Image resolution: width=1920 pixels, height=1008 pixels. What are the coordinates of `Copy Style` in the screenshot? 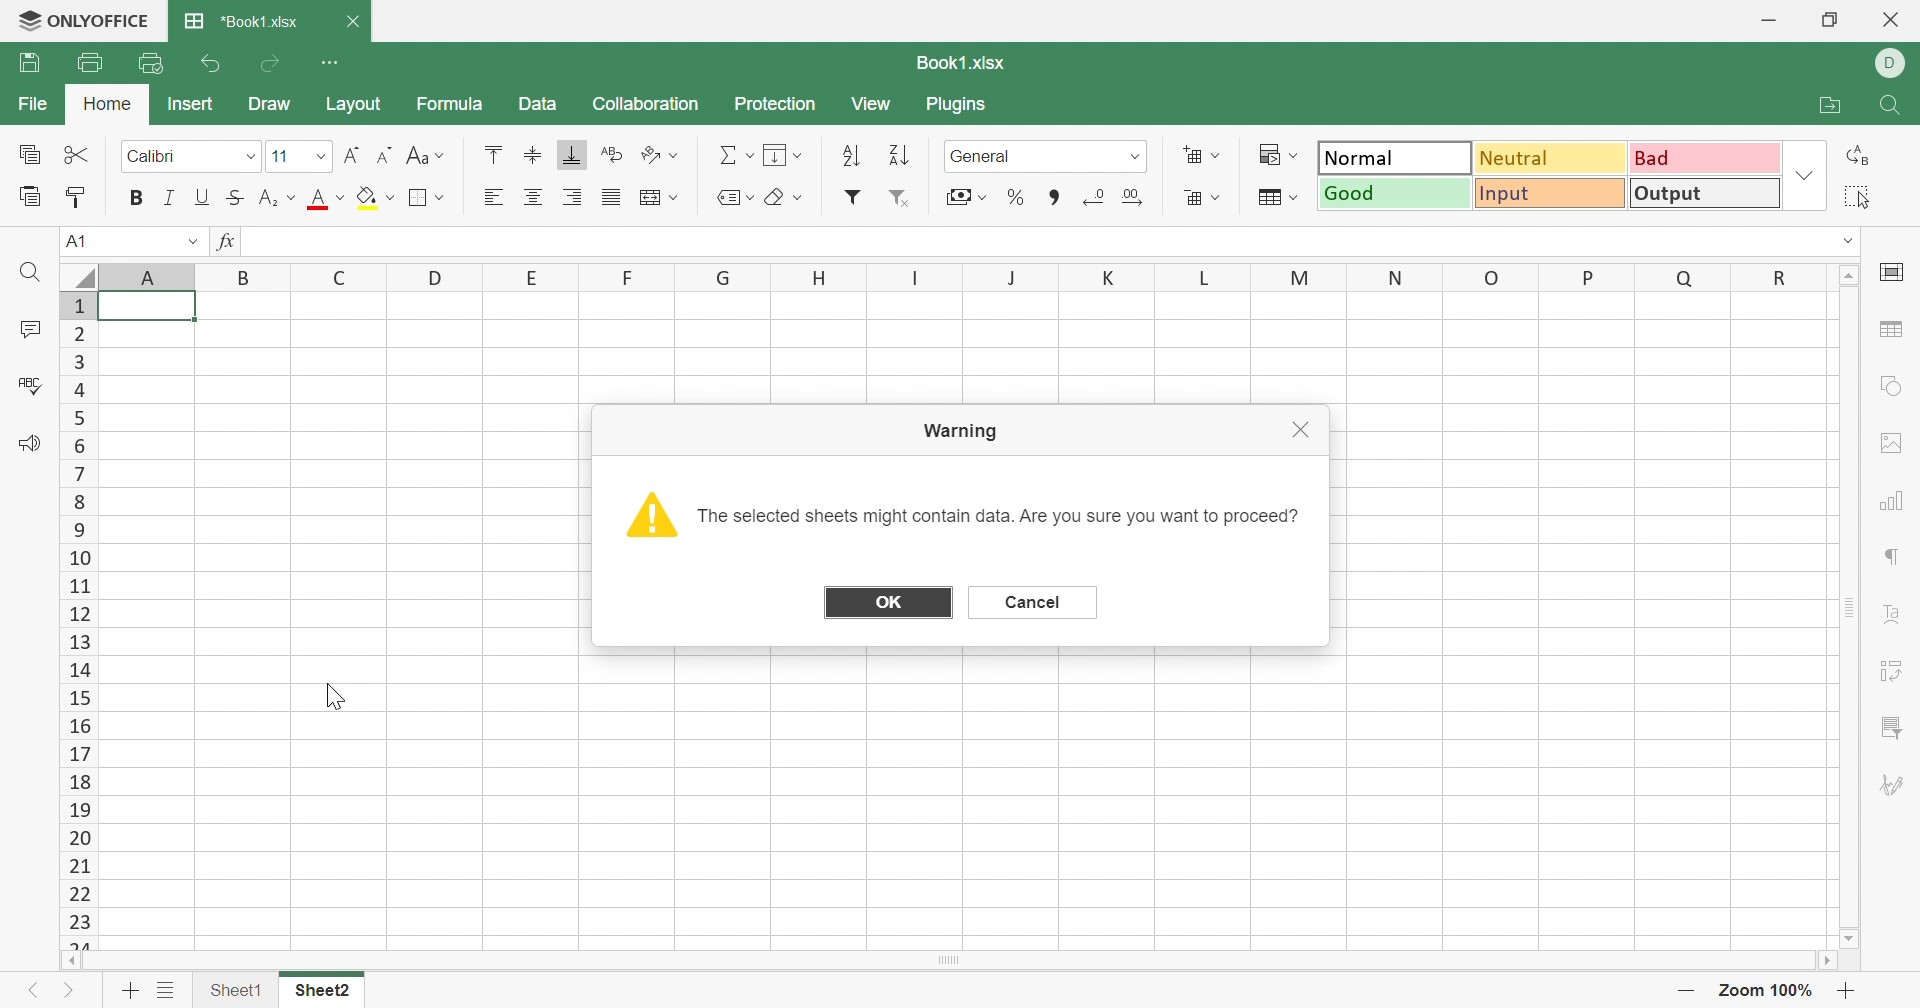 It's located at (78, 194).